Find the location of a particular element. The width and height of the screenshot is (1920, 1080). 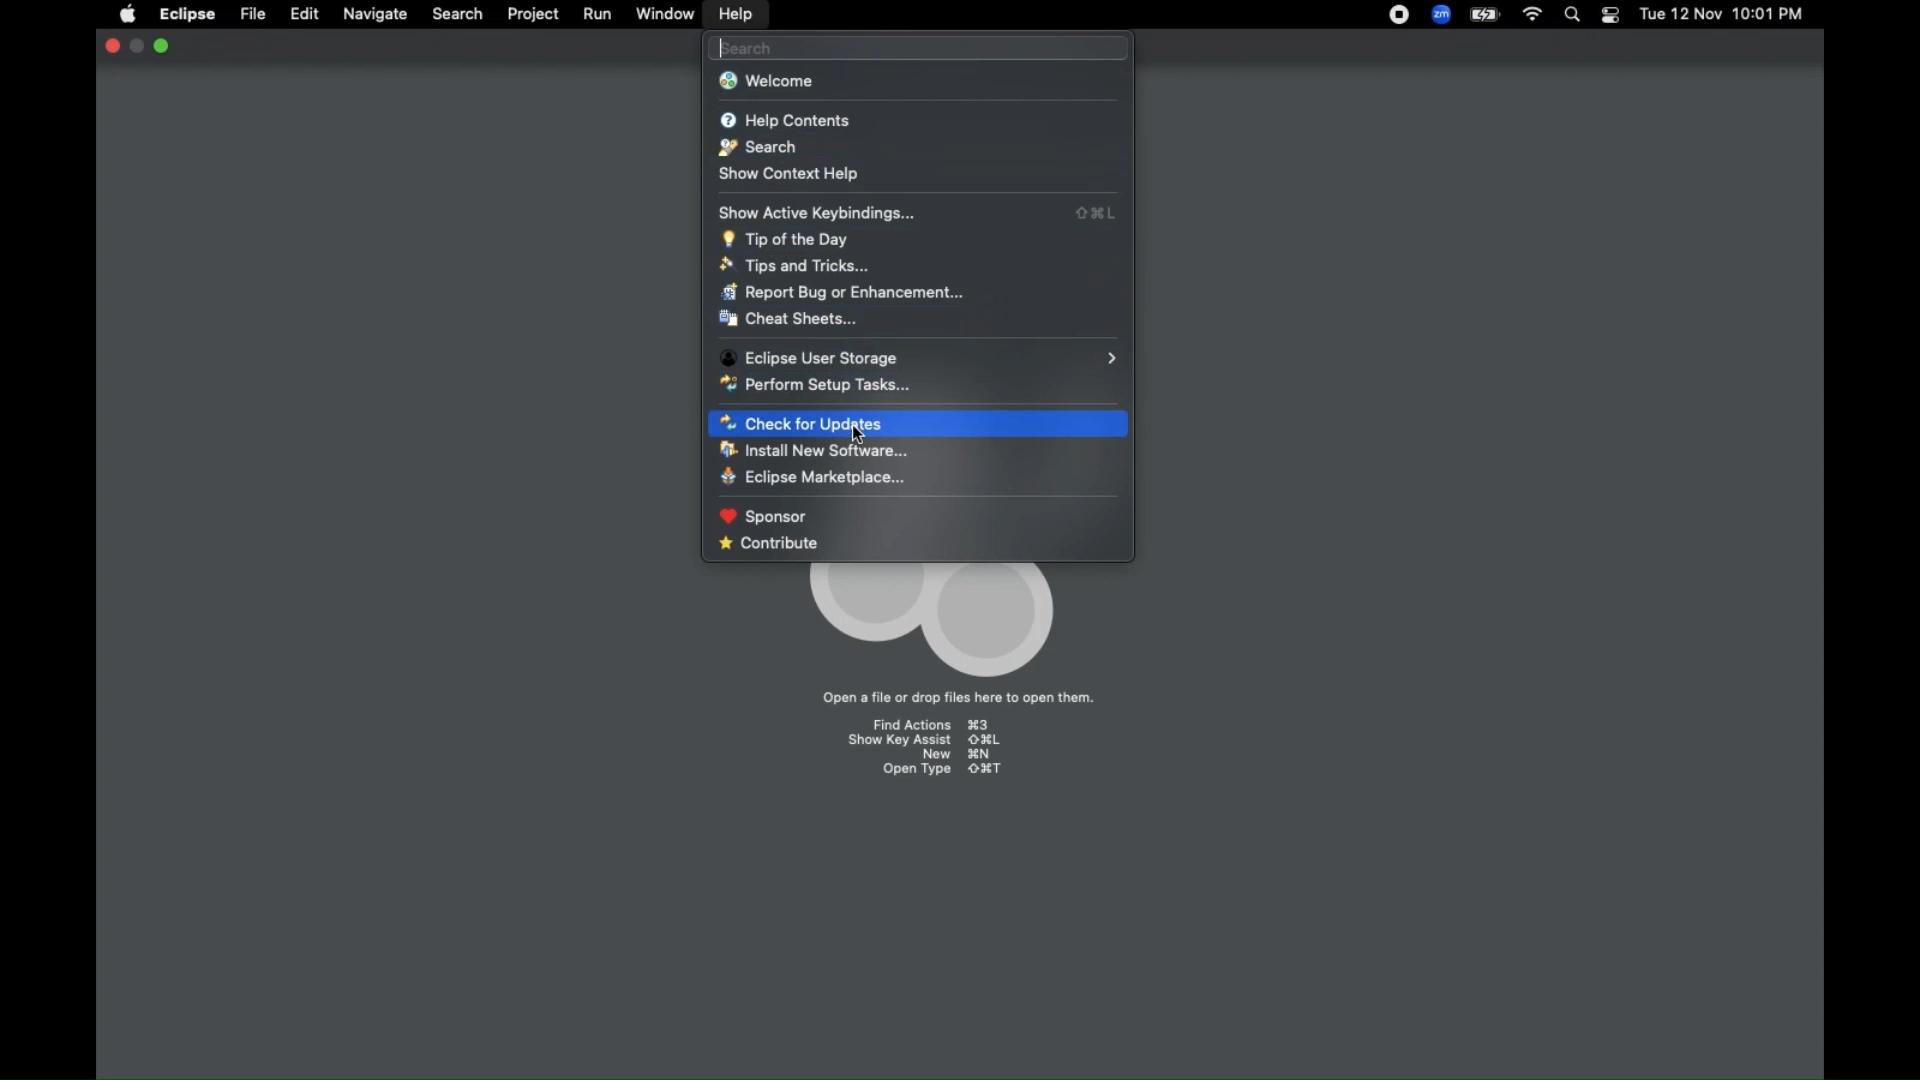

Help Contents is located at coordinates (919, 120).